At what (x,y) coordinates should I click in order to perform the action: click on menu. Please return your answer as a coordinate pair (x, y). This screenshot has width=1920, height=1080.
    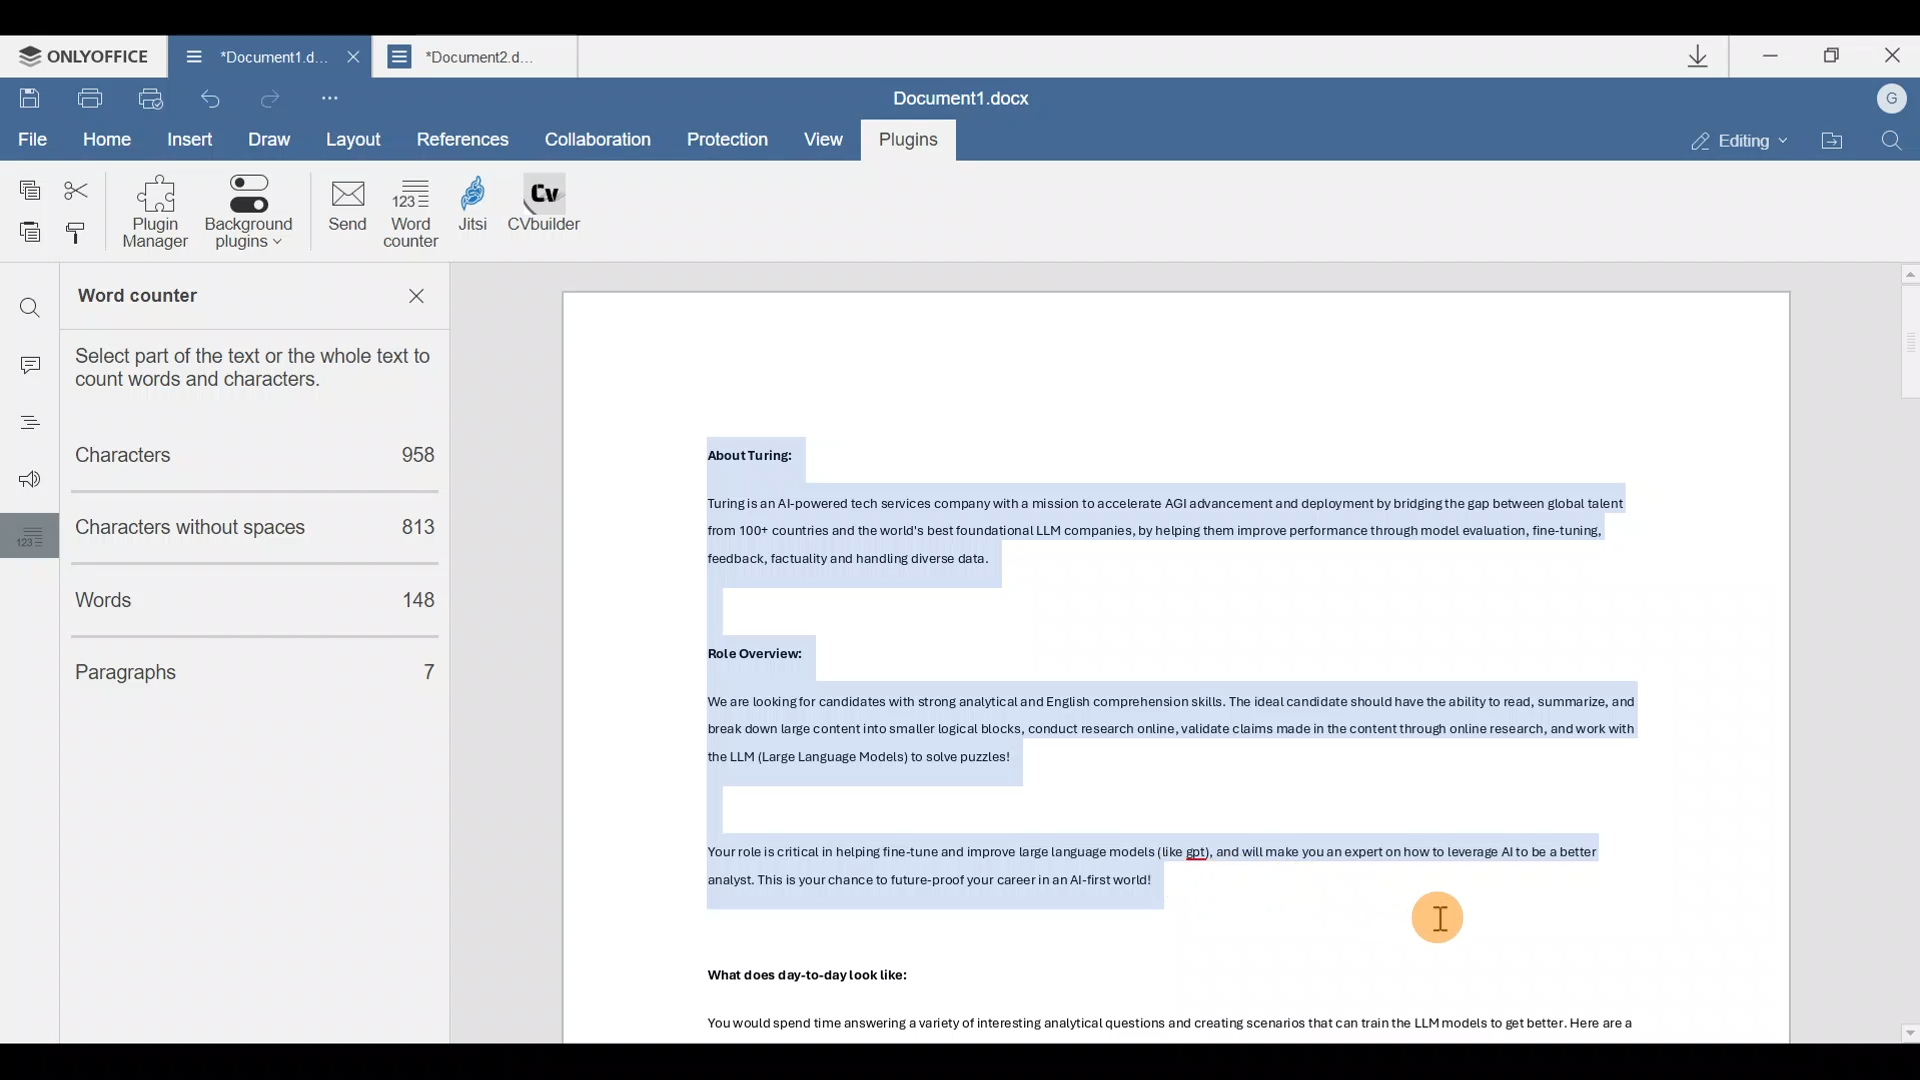
    Looking at the image, I should click on (22, 427).